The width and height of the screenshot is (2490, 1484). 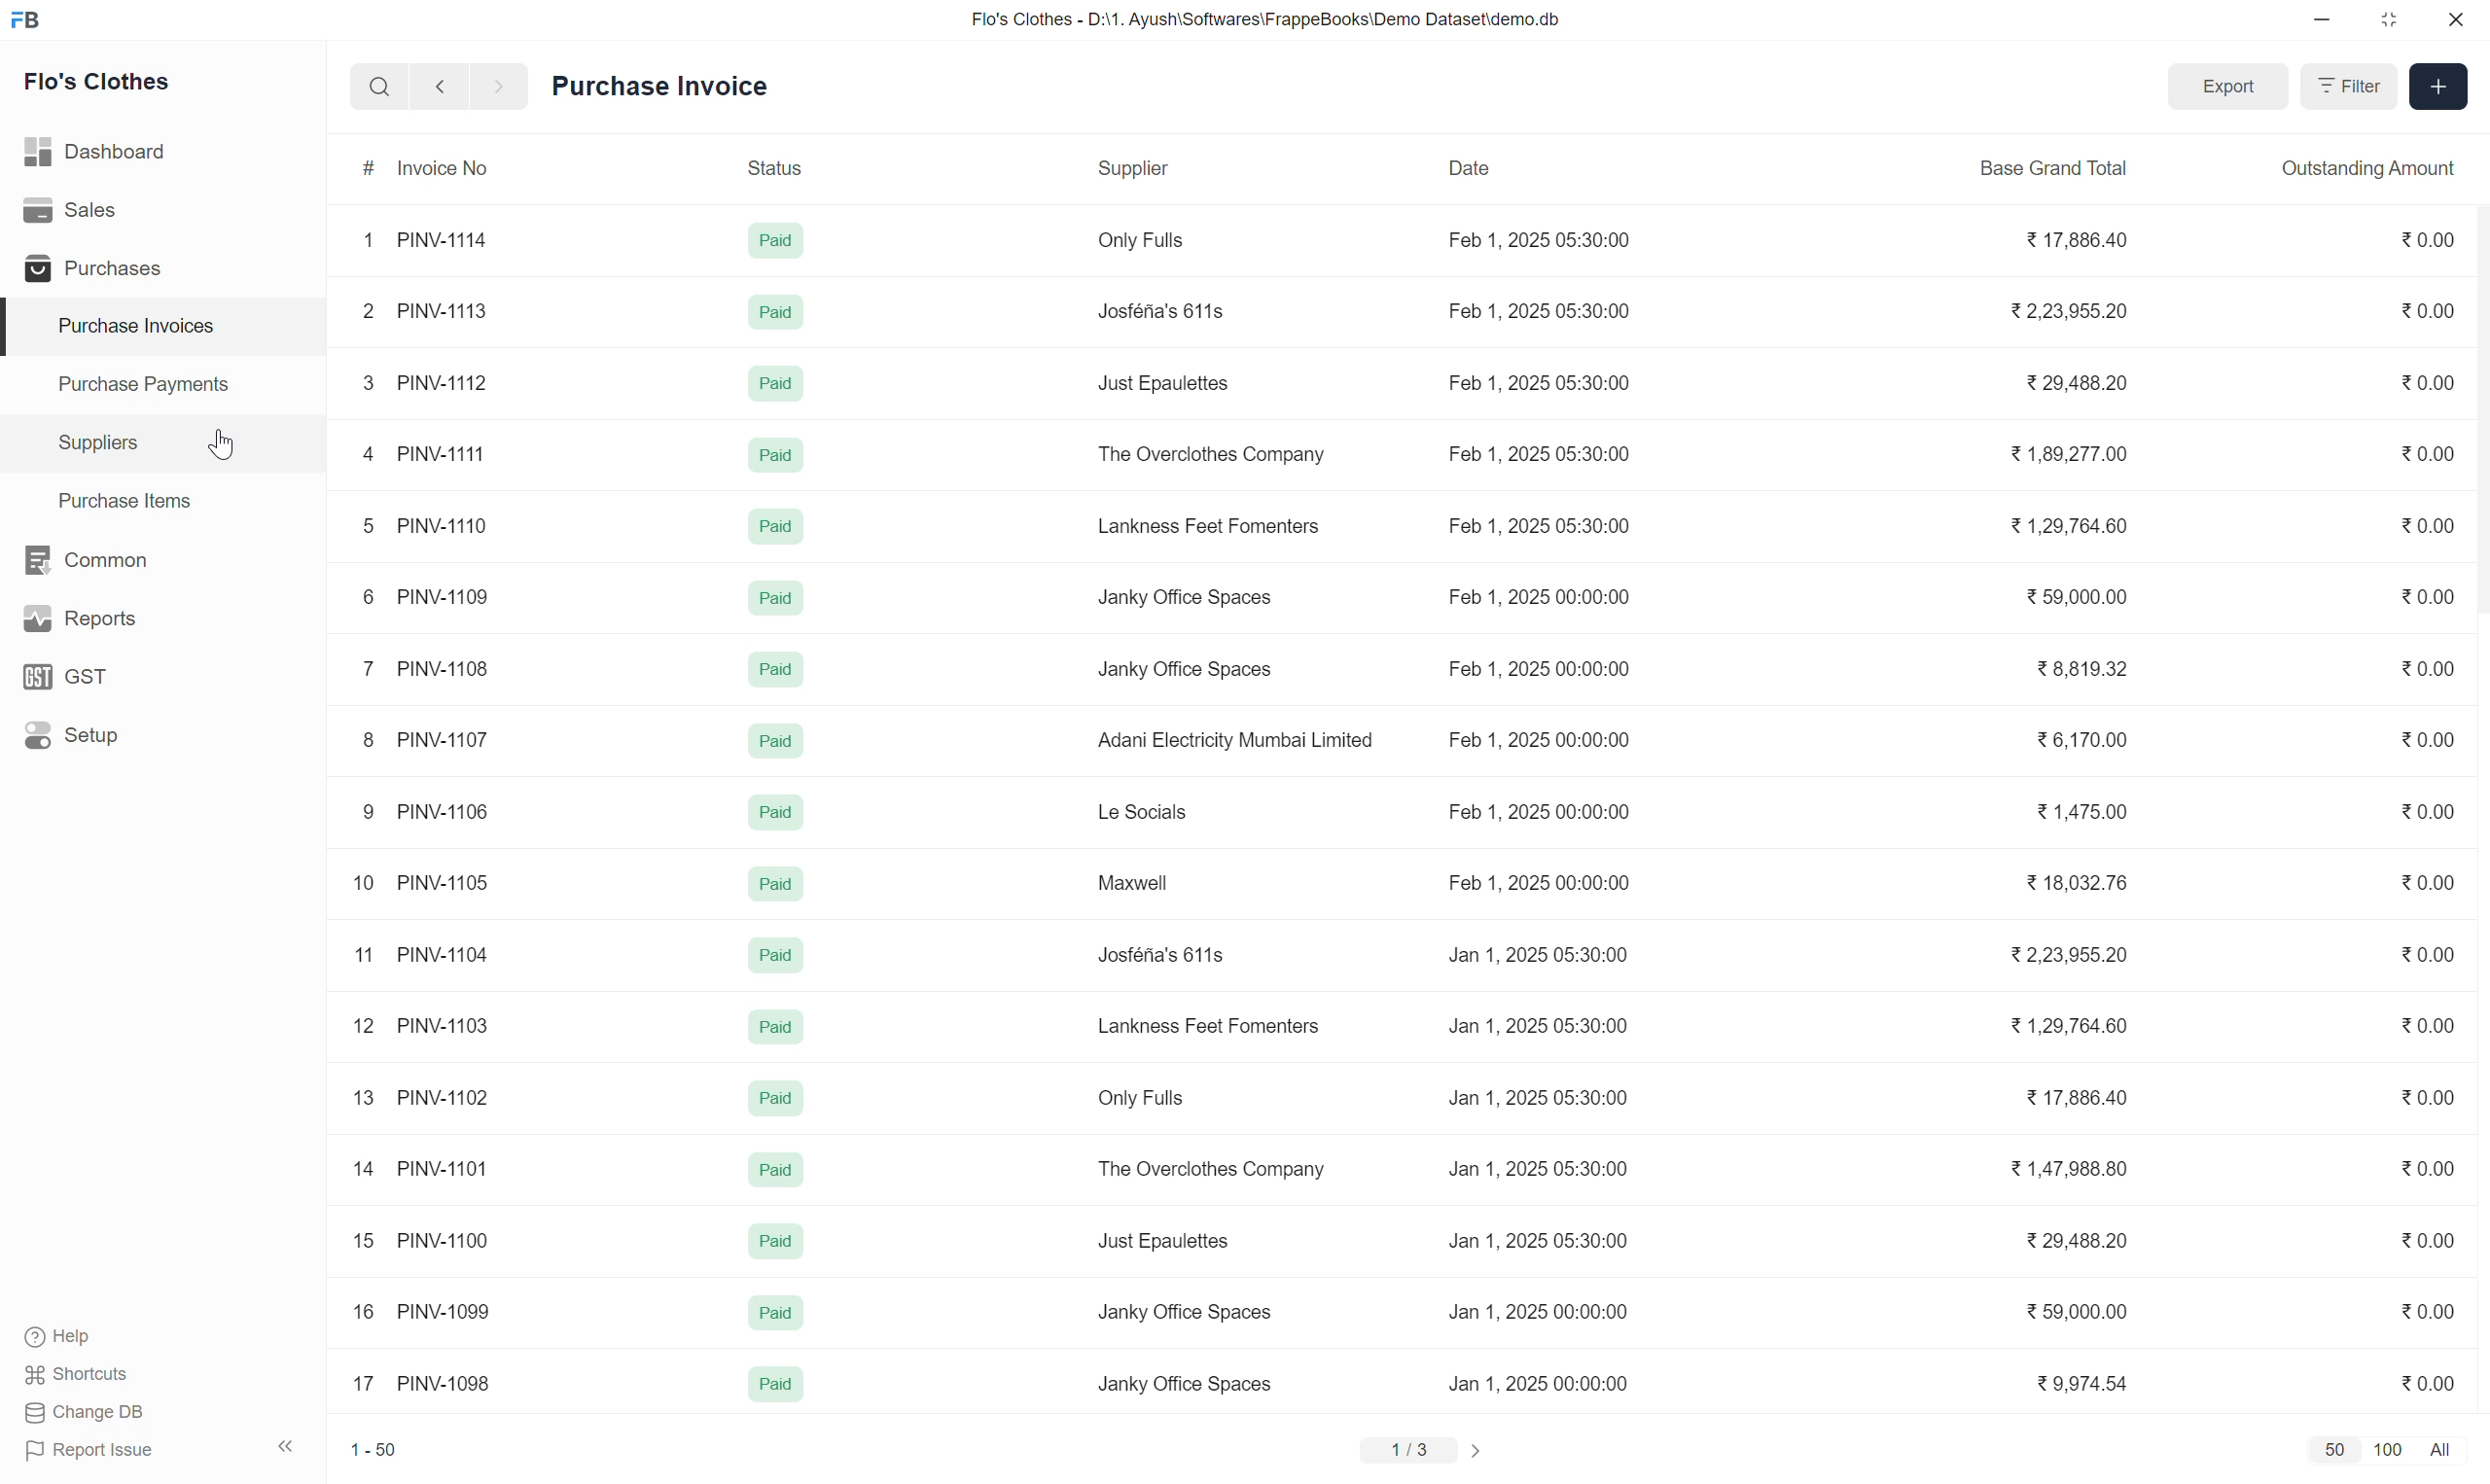 What do you see at coordinates (776, 455) in the screenshot?
I see `Paid` at bounding box center [776, 455].